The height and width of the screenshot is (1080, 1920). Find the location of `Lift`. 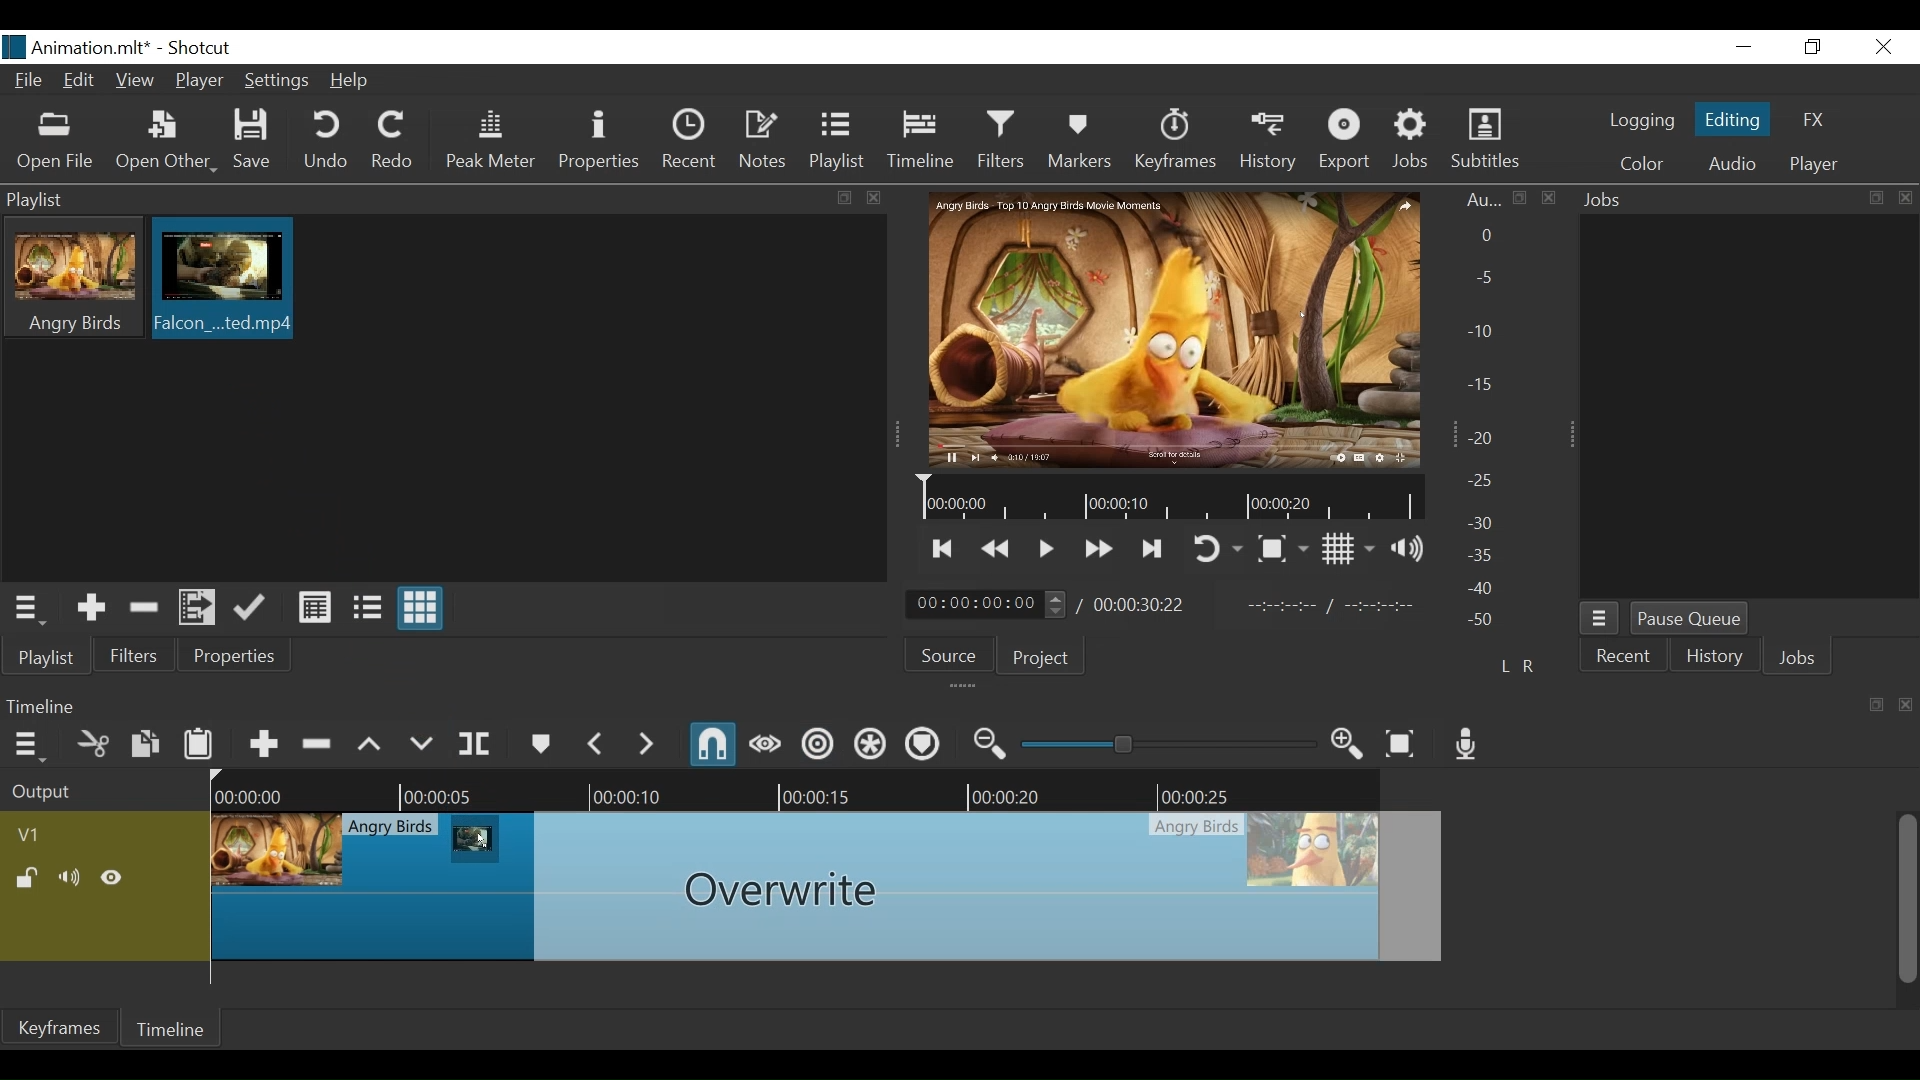

Lift is located at coordinates (371, 743).